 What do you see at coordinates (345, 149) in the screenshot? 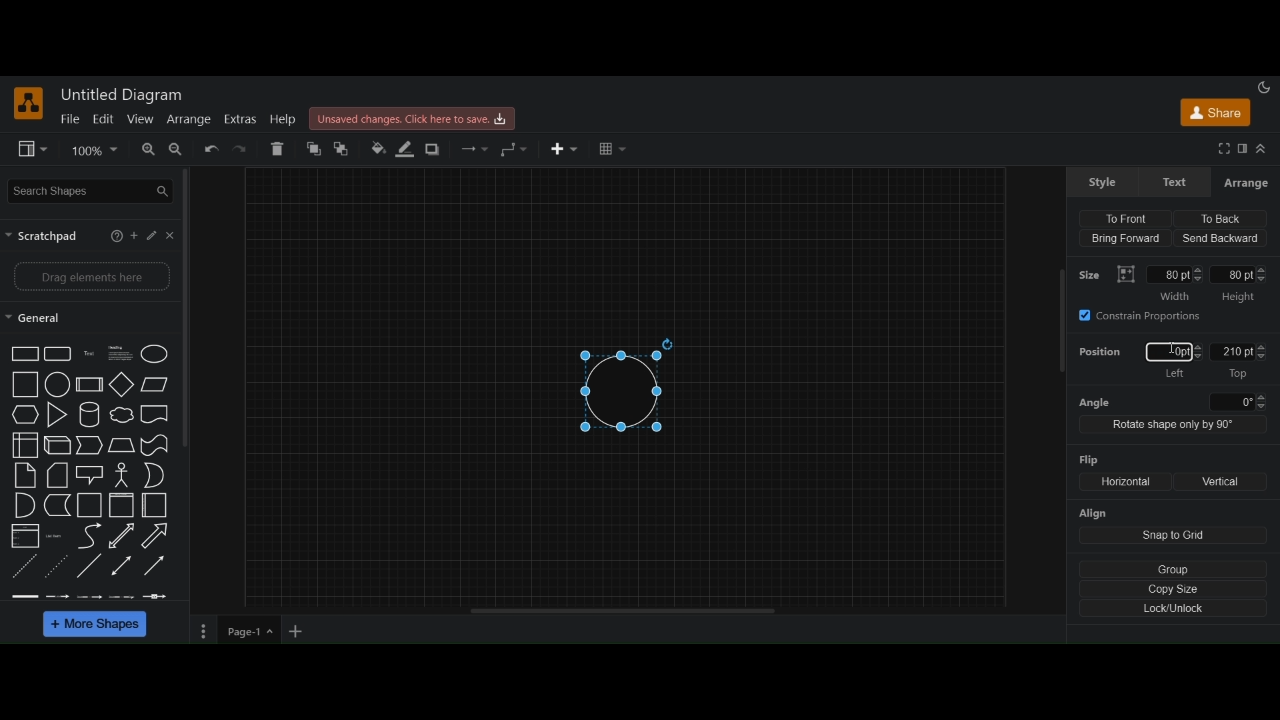
I see `to back` at bounding box center [345, 149].